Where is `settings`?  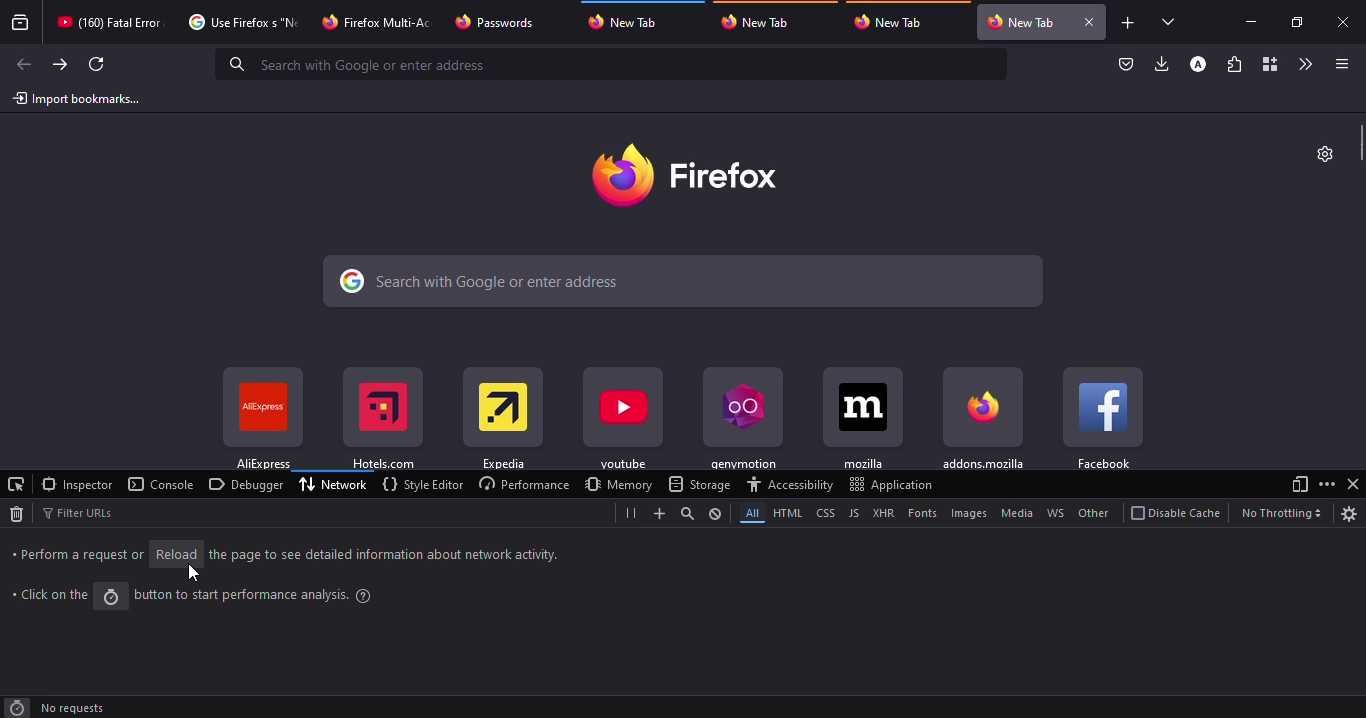 settings is located at coordinates (1350, 514).